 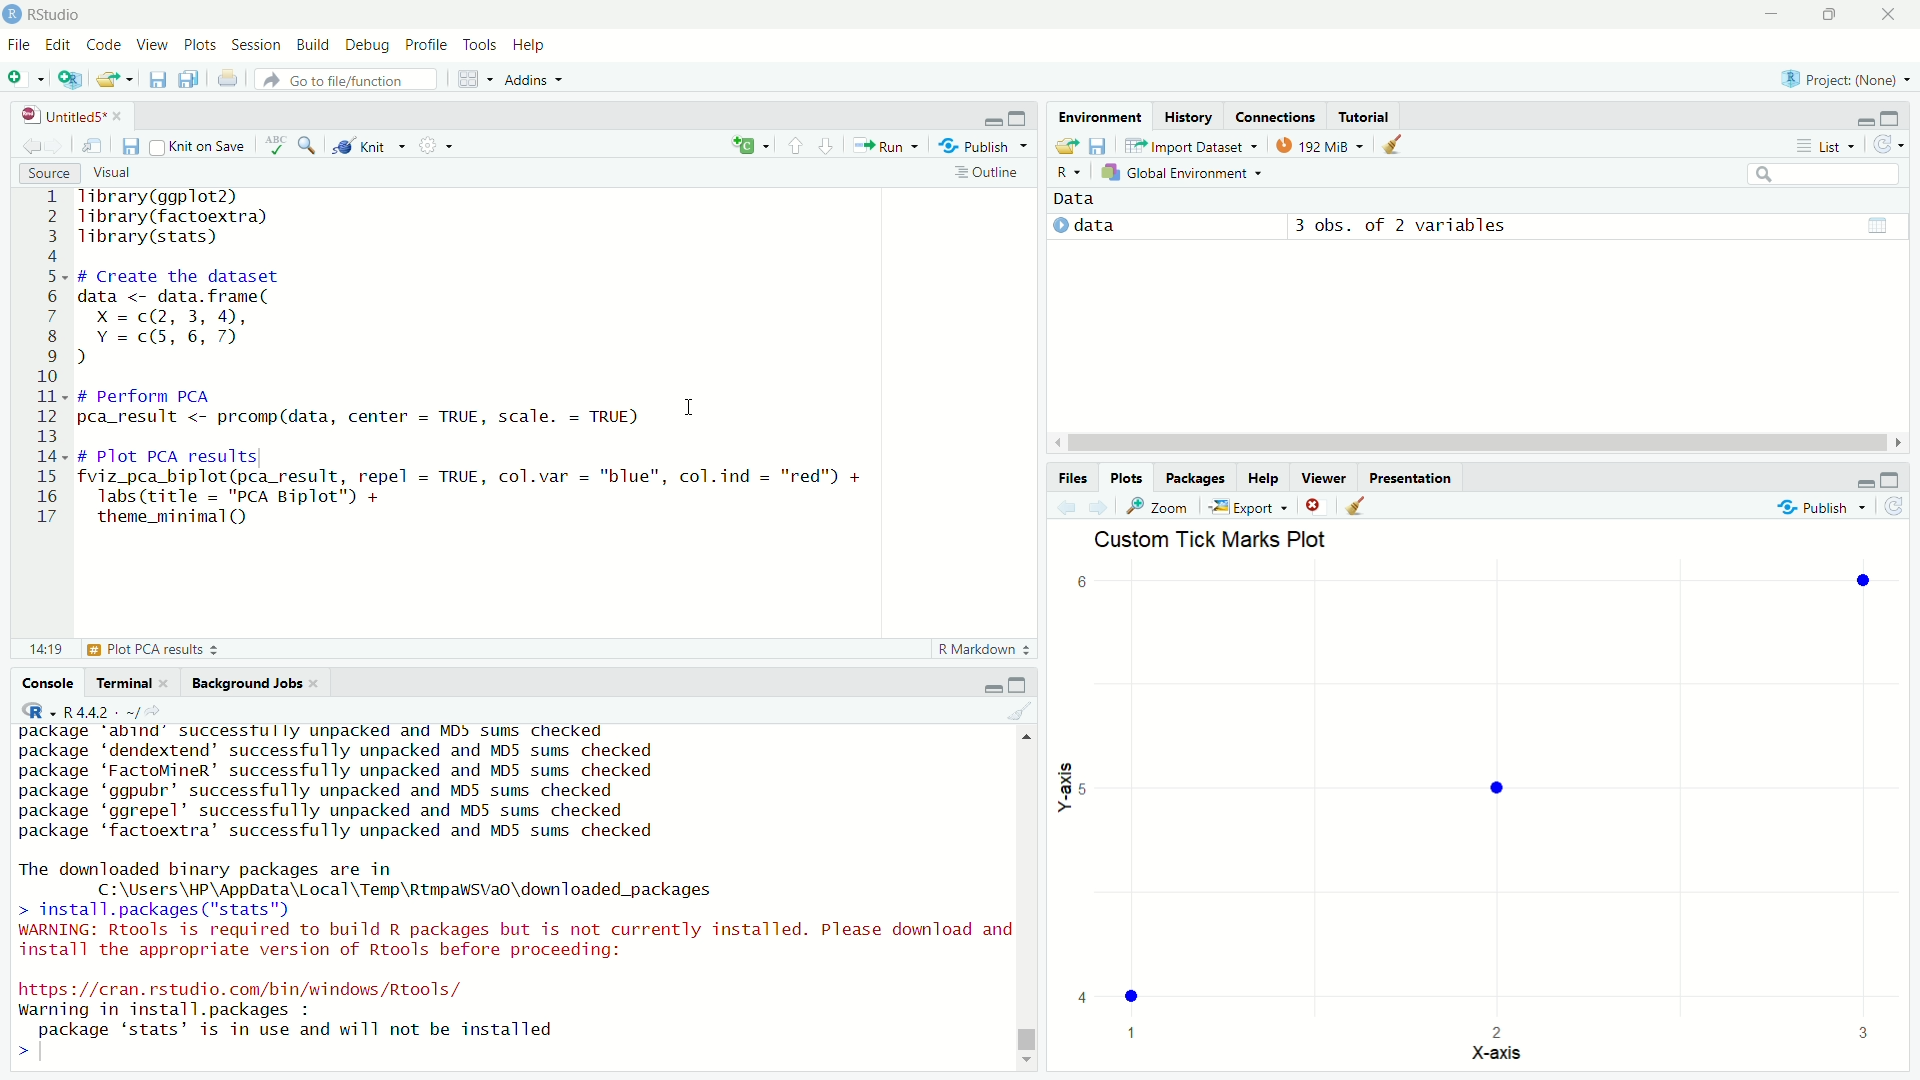 What do you see at coordinates (987, 174) in the screenshot?
I see `outline` at bounding box center [987, 174].